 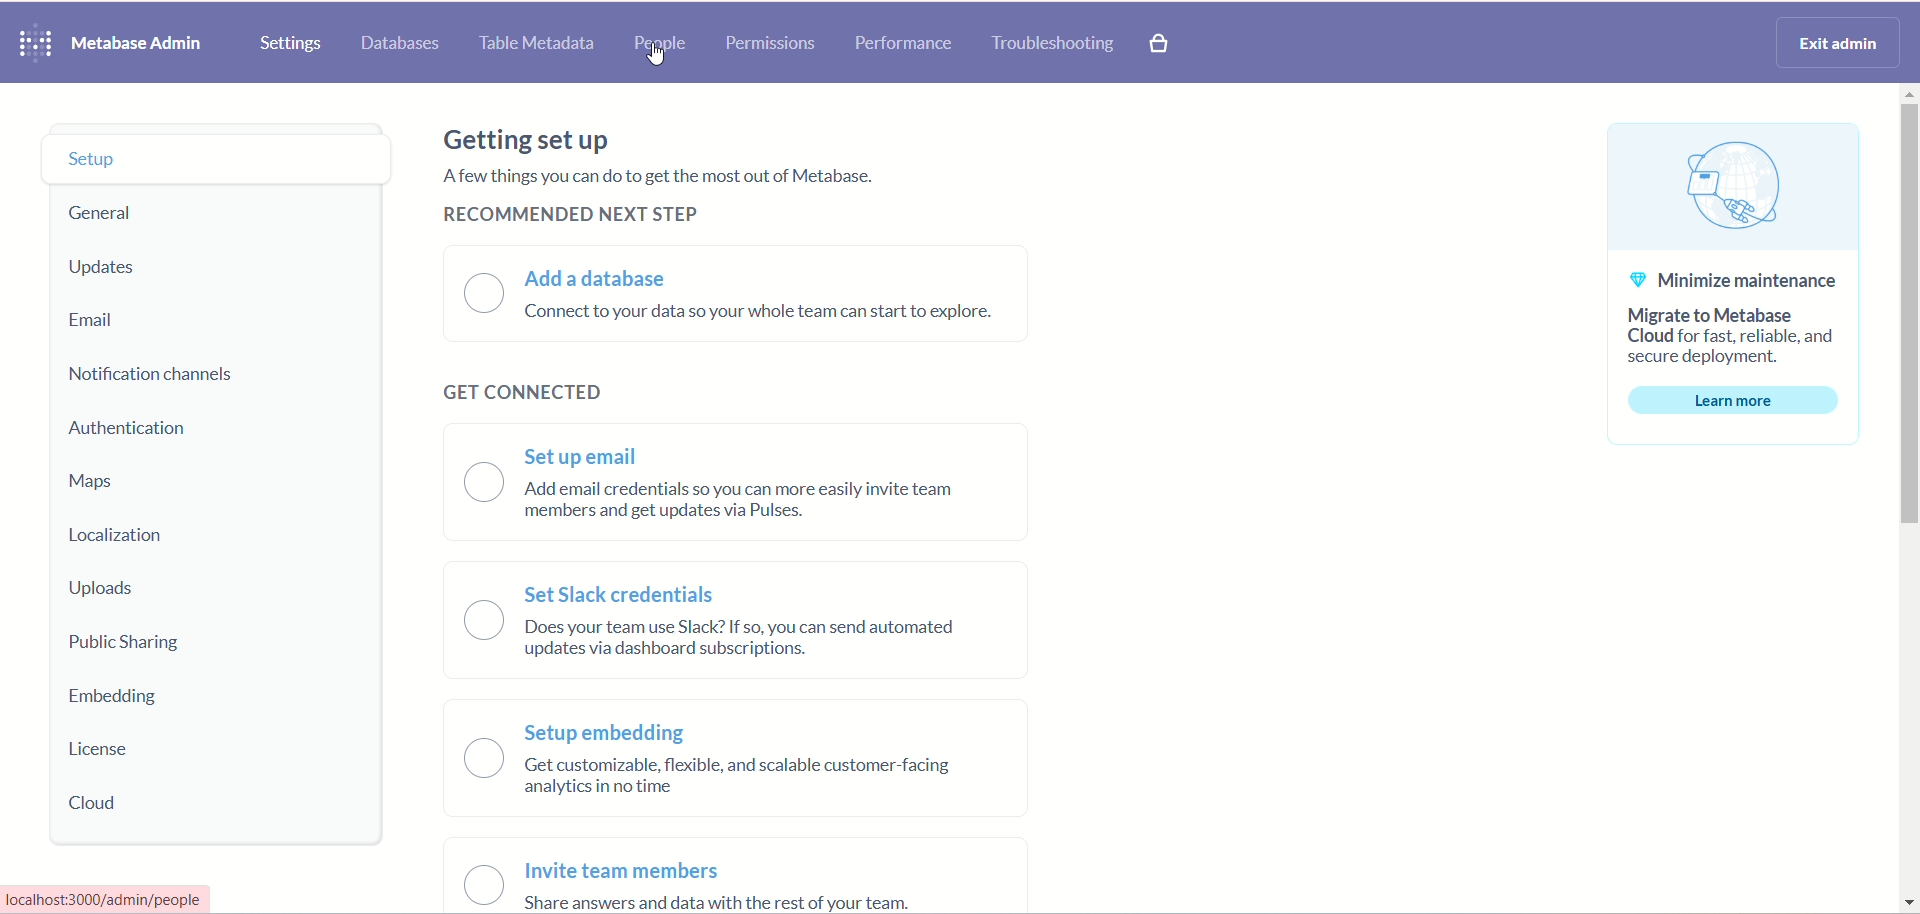 What do you see at coordinates (1735, 339) in the screenshot?
I see `text` at bounding box center [1735, 339].